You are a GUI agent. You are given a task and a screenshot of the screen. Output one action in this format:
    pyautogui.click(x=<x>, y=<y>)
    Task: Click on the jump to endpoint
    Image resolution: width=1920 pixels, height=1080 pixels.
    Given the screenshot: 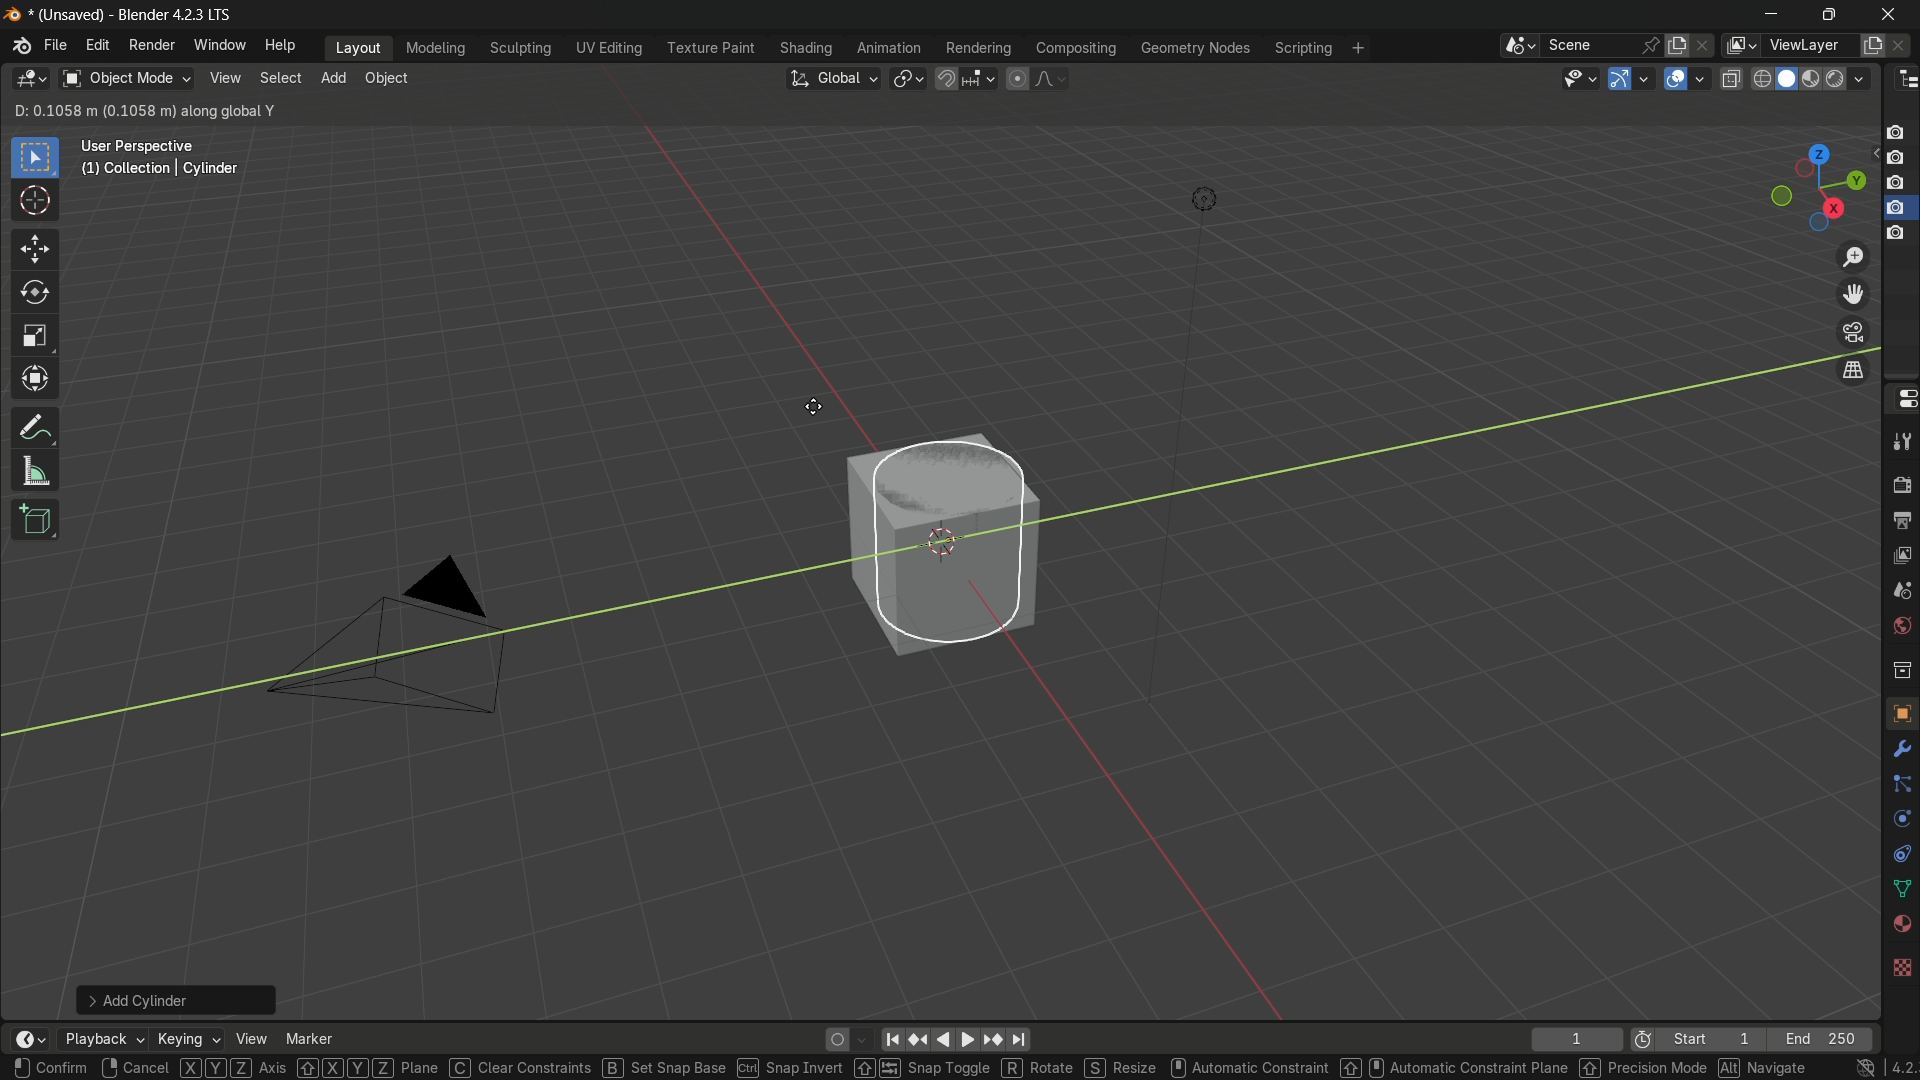 What is the action you would take?
    pyautogui.click(x=1018, y=1040)
    